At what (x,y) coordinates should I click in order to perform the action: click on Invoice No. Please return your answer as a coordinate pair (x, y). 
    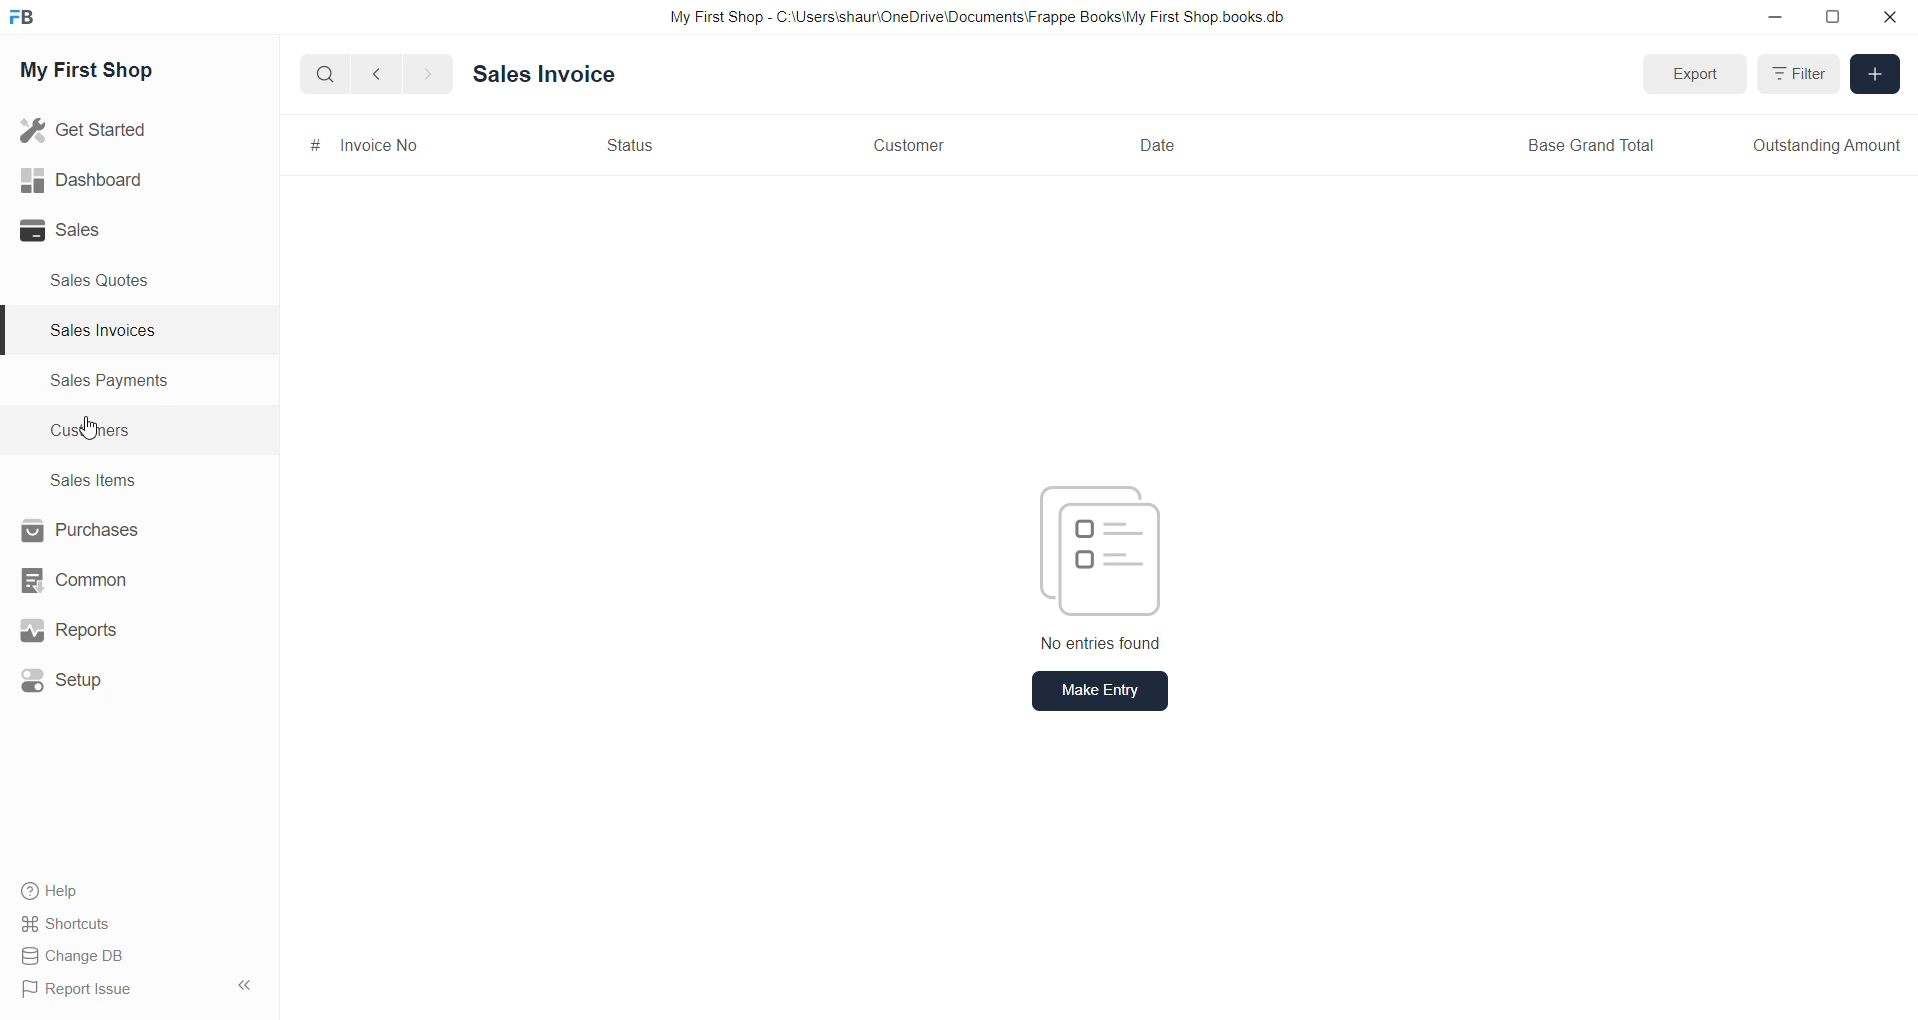
    Looking at the image, I should click on (384, 147).